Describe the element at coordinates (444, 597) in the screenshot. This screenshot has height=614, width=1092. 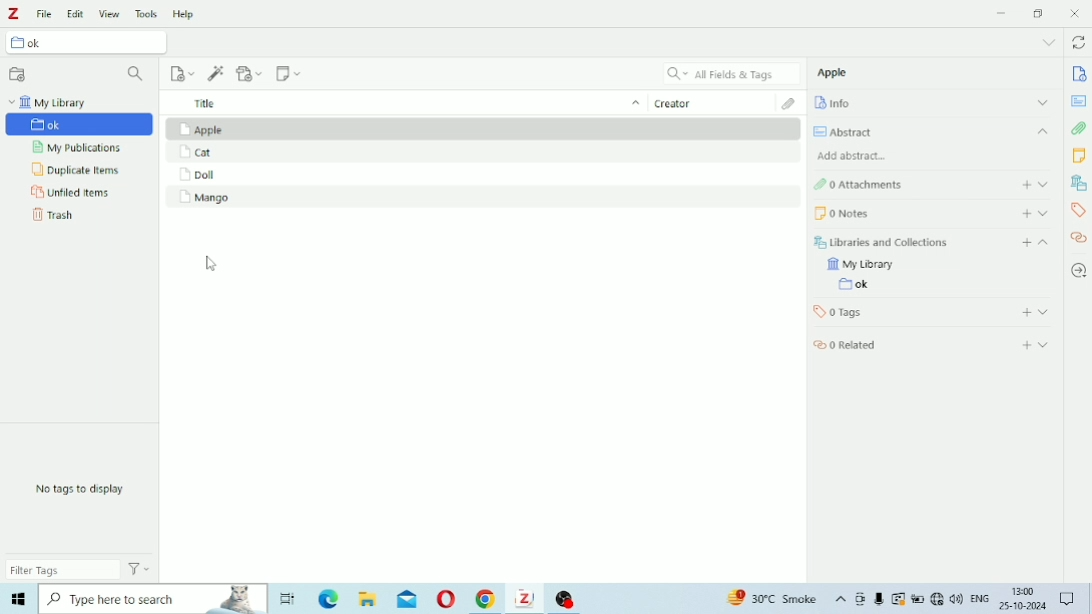
I see `` at that location.